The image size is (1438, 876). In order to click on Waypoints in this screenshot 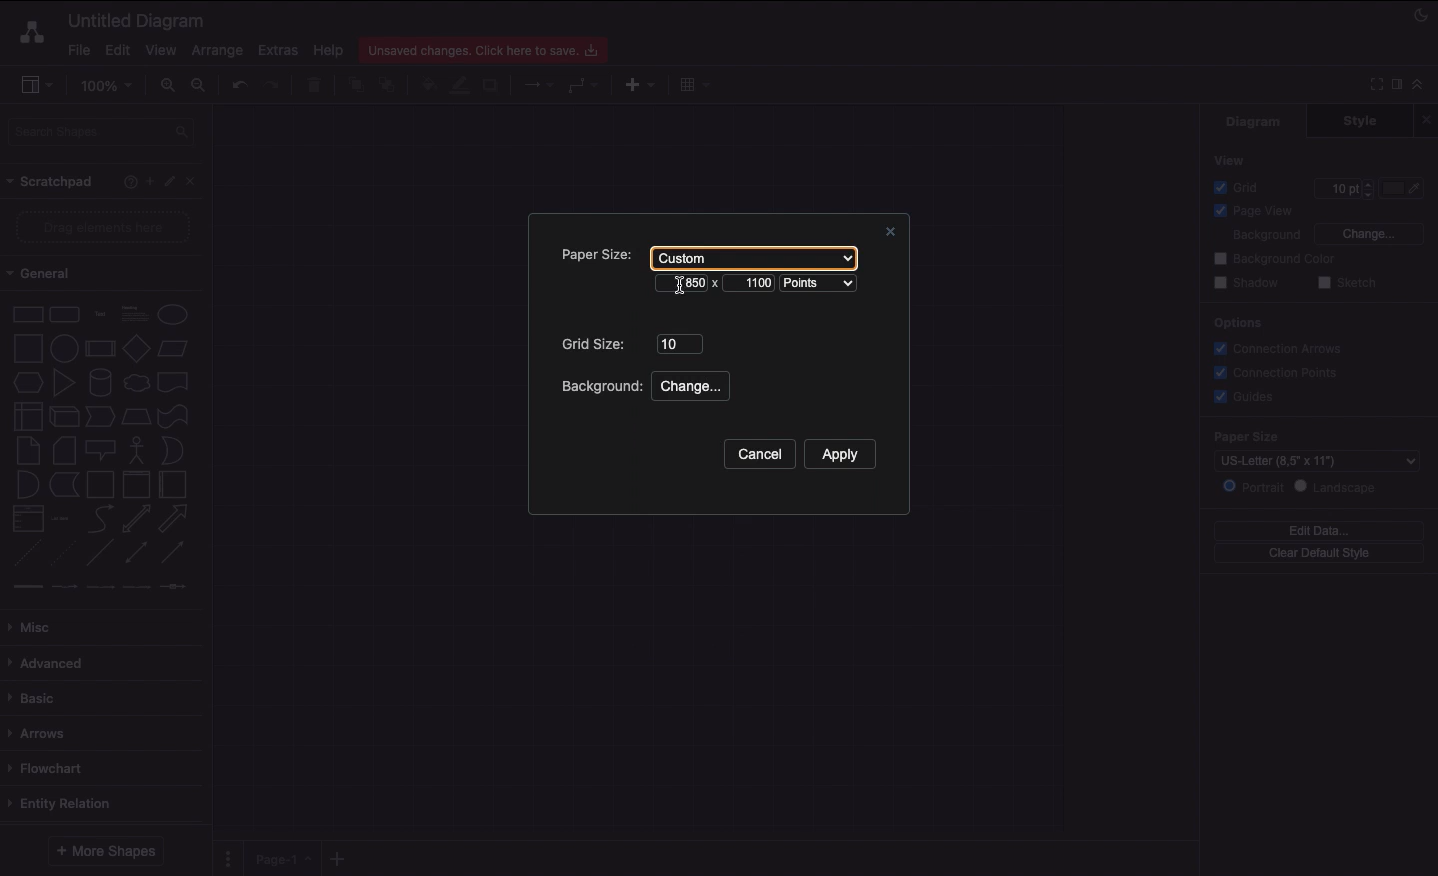, I will do `click(584, 87)`.